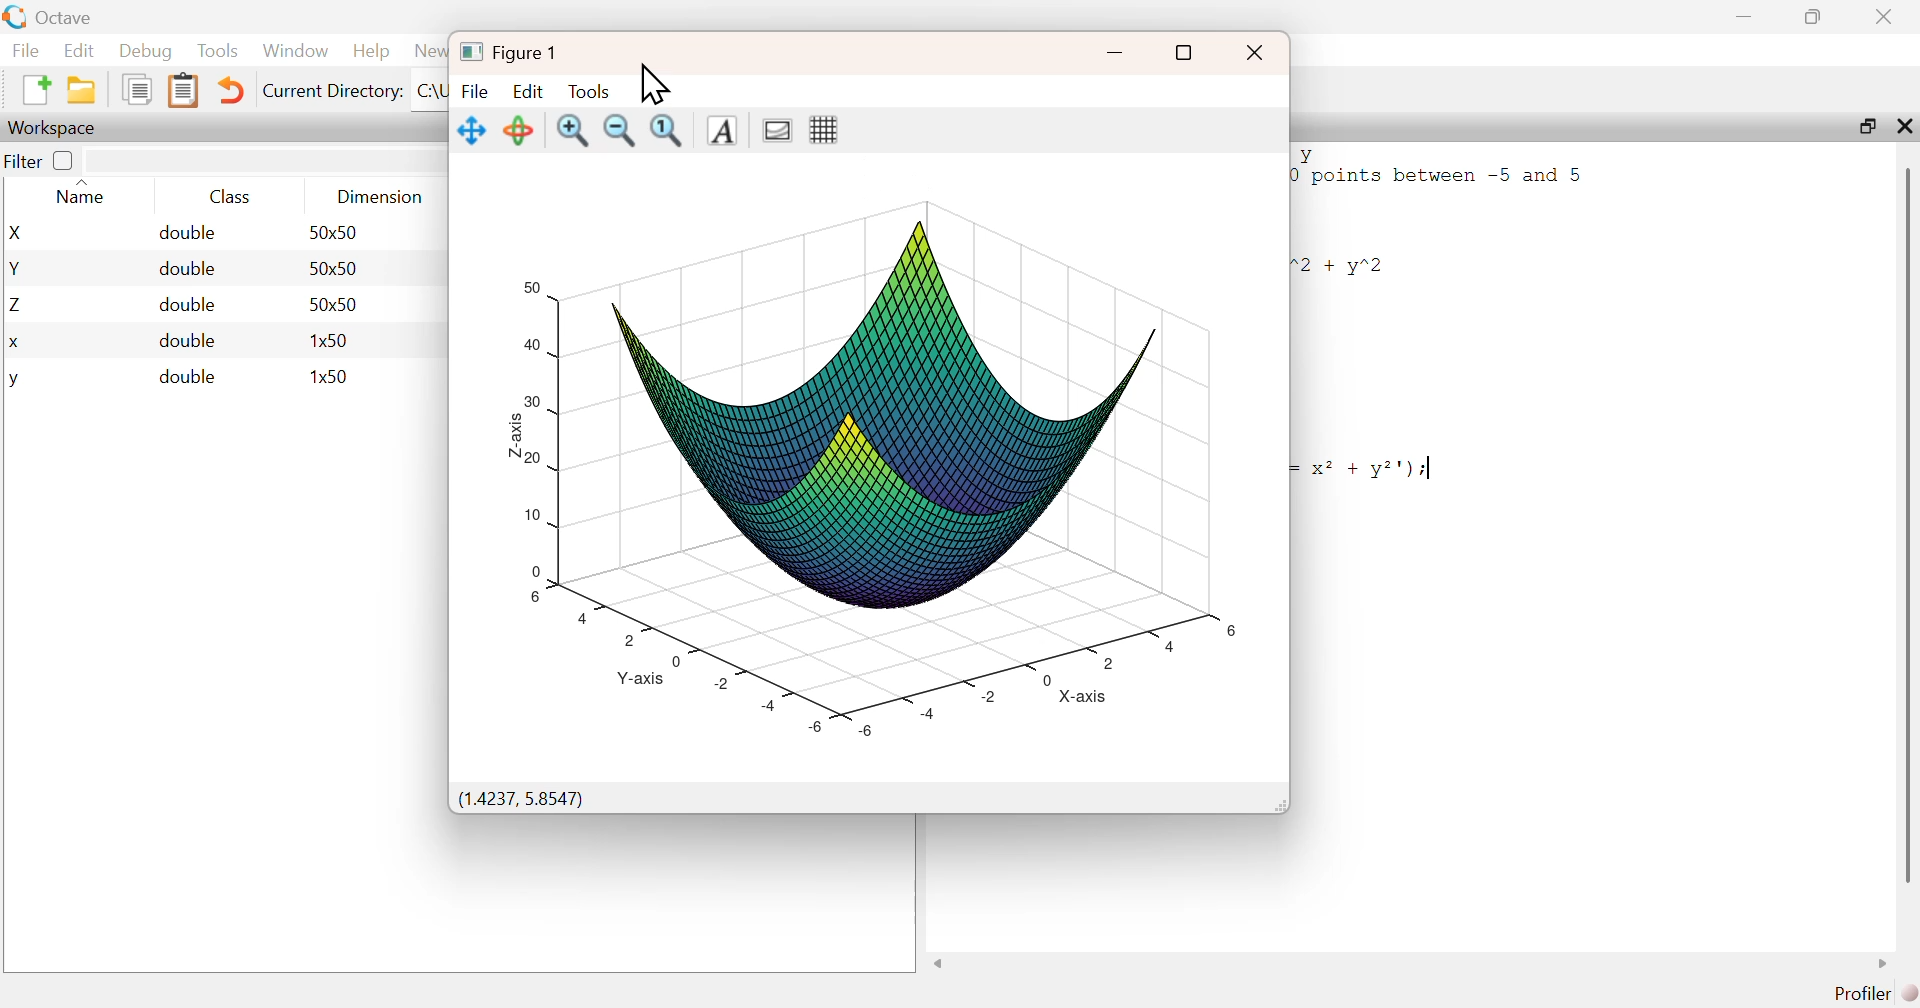  What do you see at coordinates (1875, 994) in the screenshot?
I see `Profiler` at bounding box center [1875, 994].